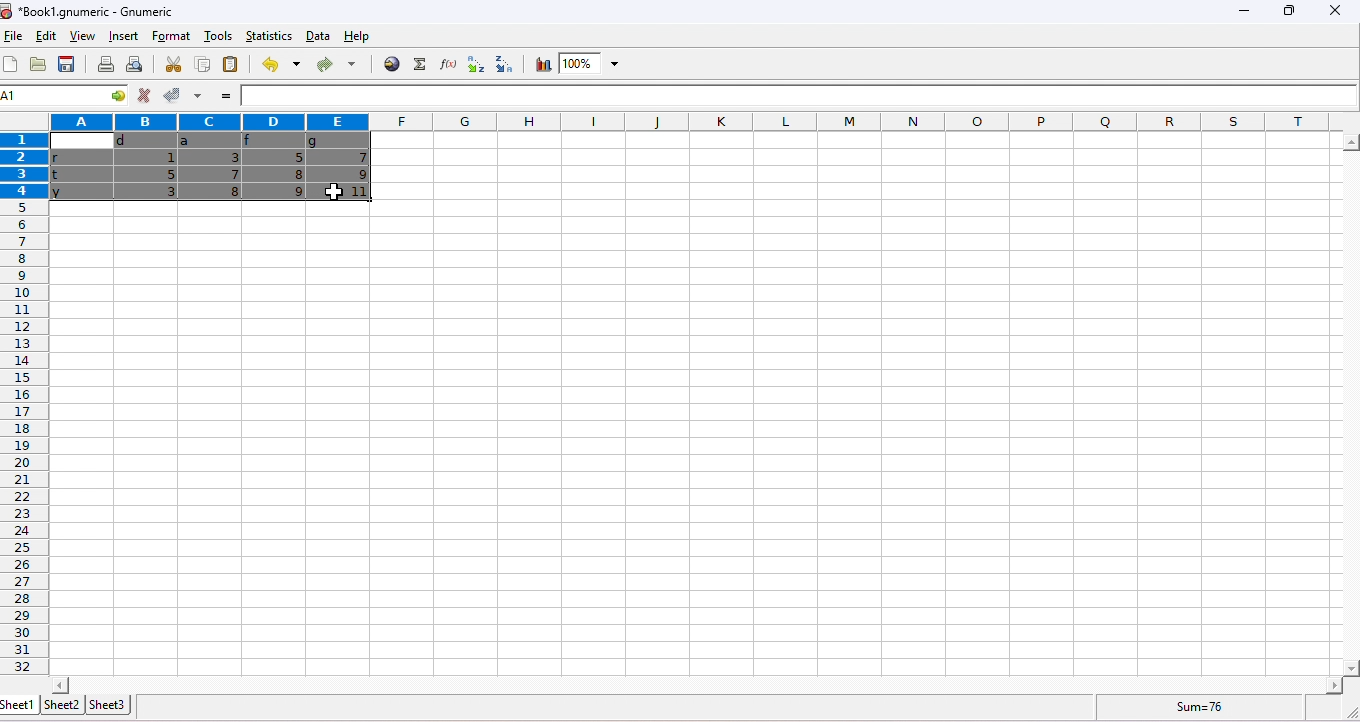 The height and width of the screenshot is (722, 1360). What do you see at coordinates (1350, 406) in the screenshot?
I see `horizontal scrollbar` at bounding box center [1350, 406].